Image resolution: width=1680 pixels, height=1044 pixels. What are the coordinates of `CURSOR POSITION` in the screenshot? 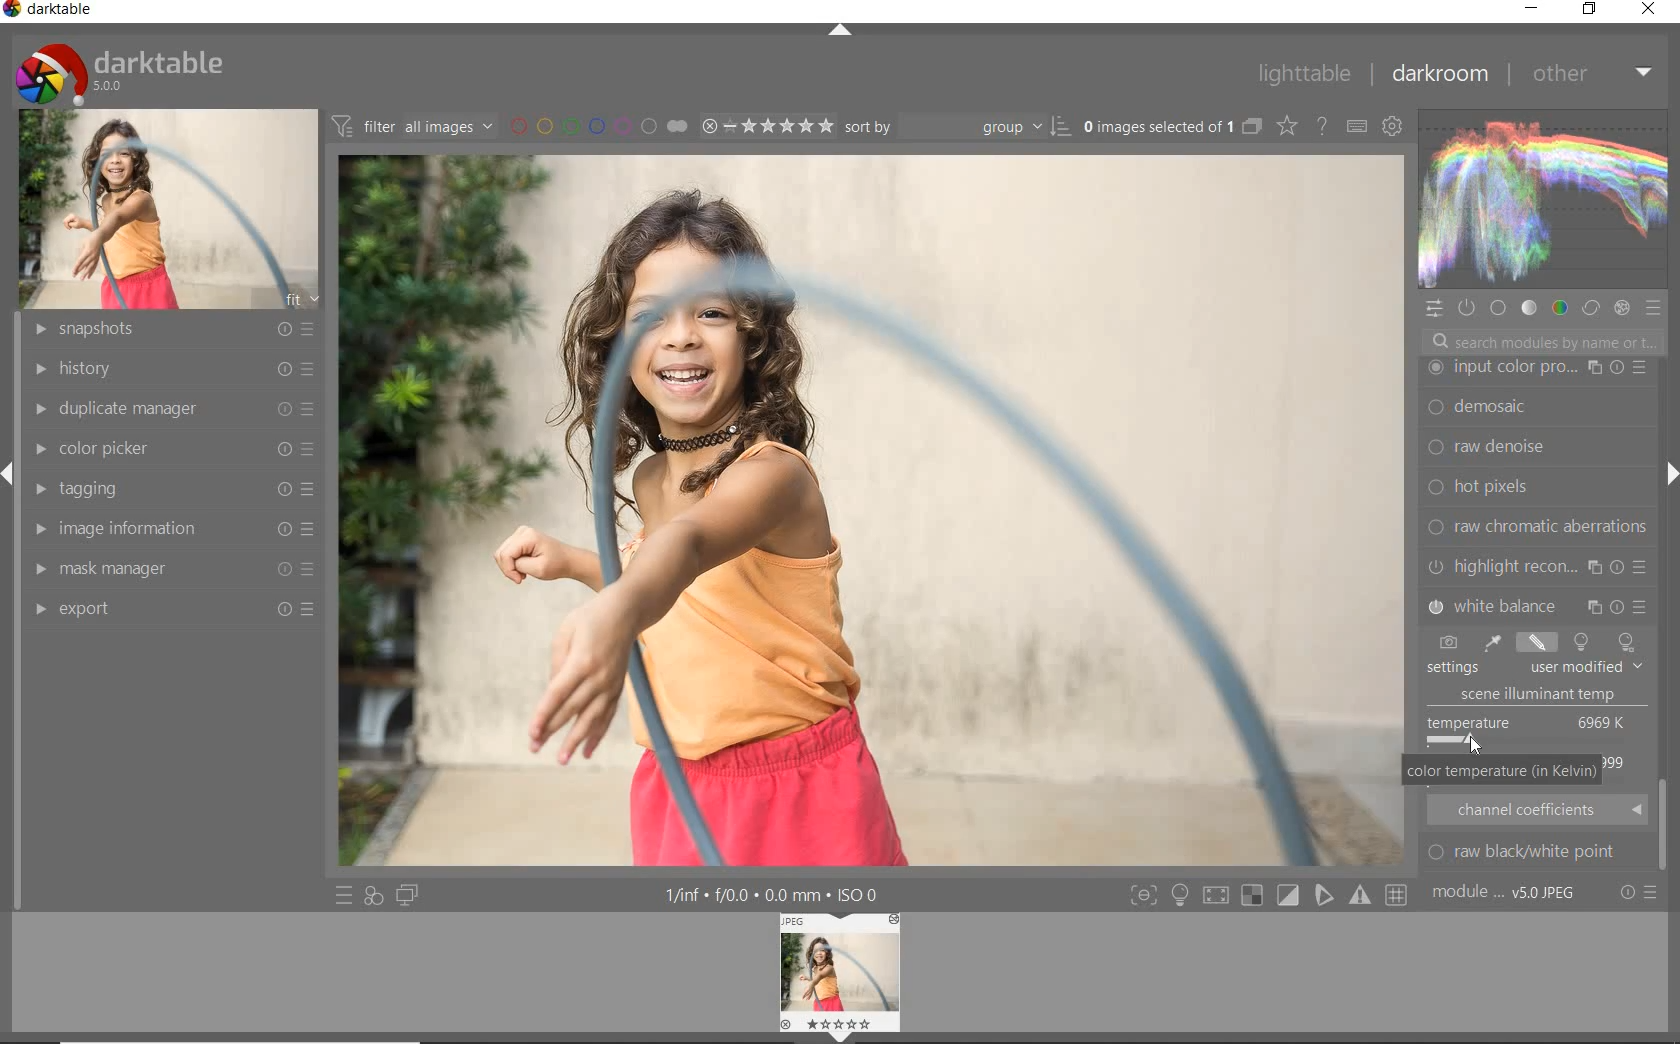 It's located at (1472, 741).